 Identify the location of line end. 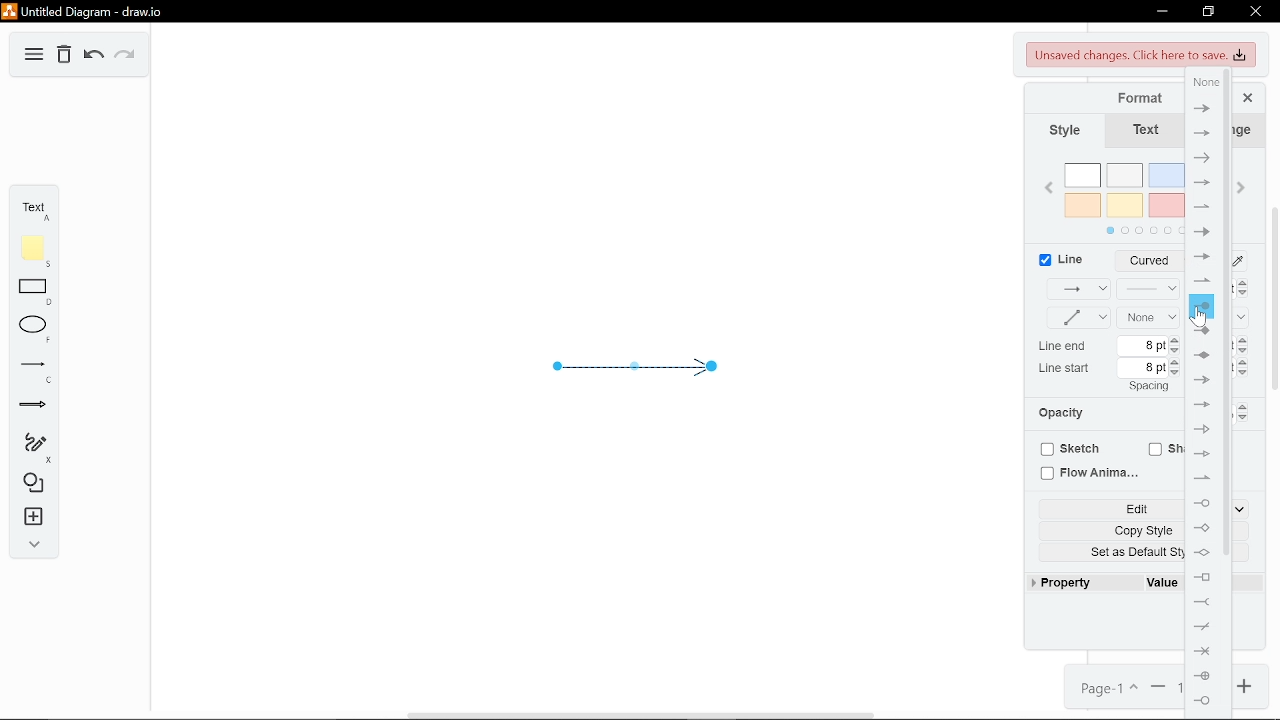
(1063, 346).